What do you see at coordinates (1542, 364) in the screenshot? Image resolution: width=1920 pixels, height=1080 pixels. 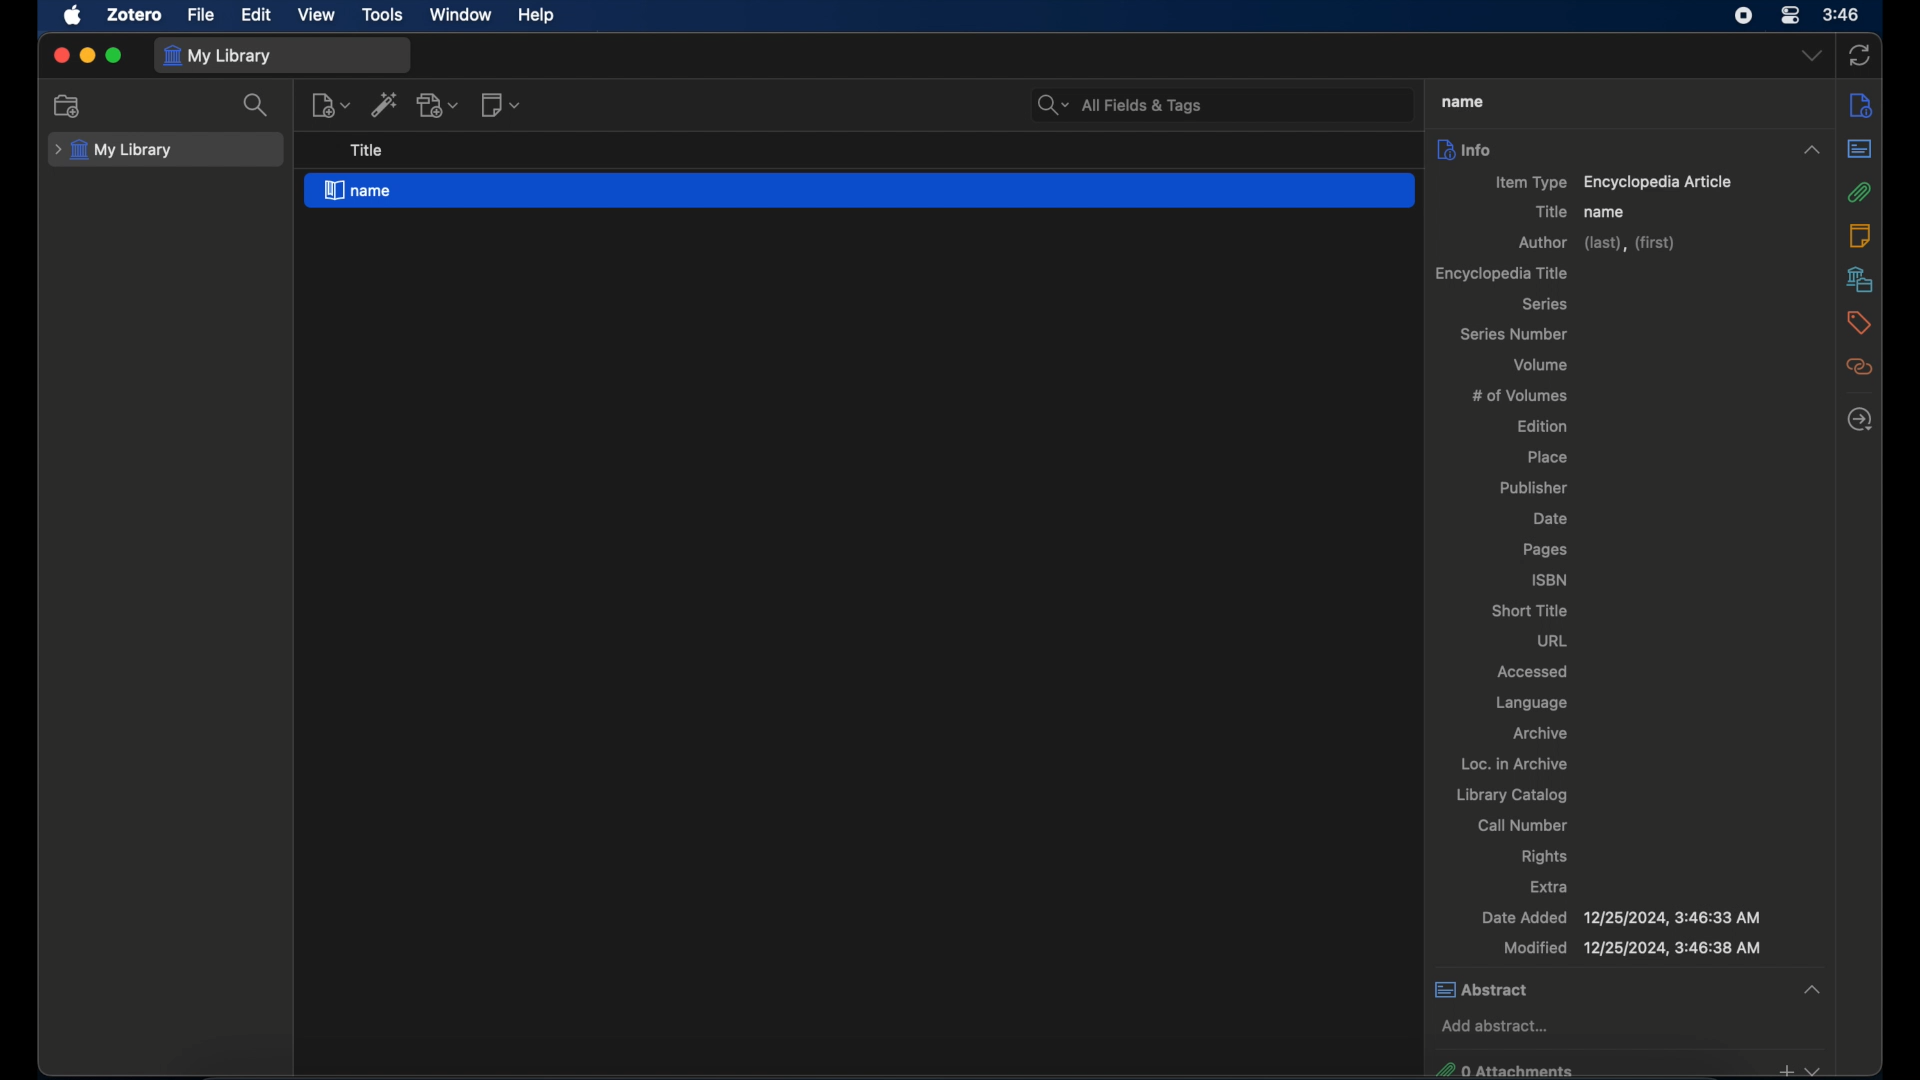 I see `volume` at bounding box center [1542, 364].